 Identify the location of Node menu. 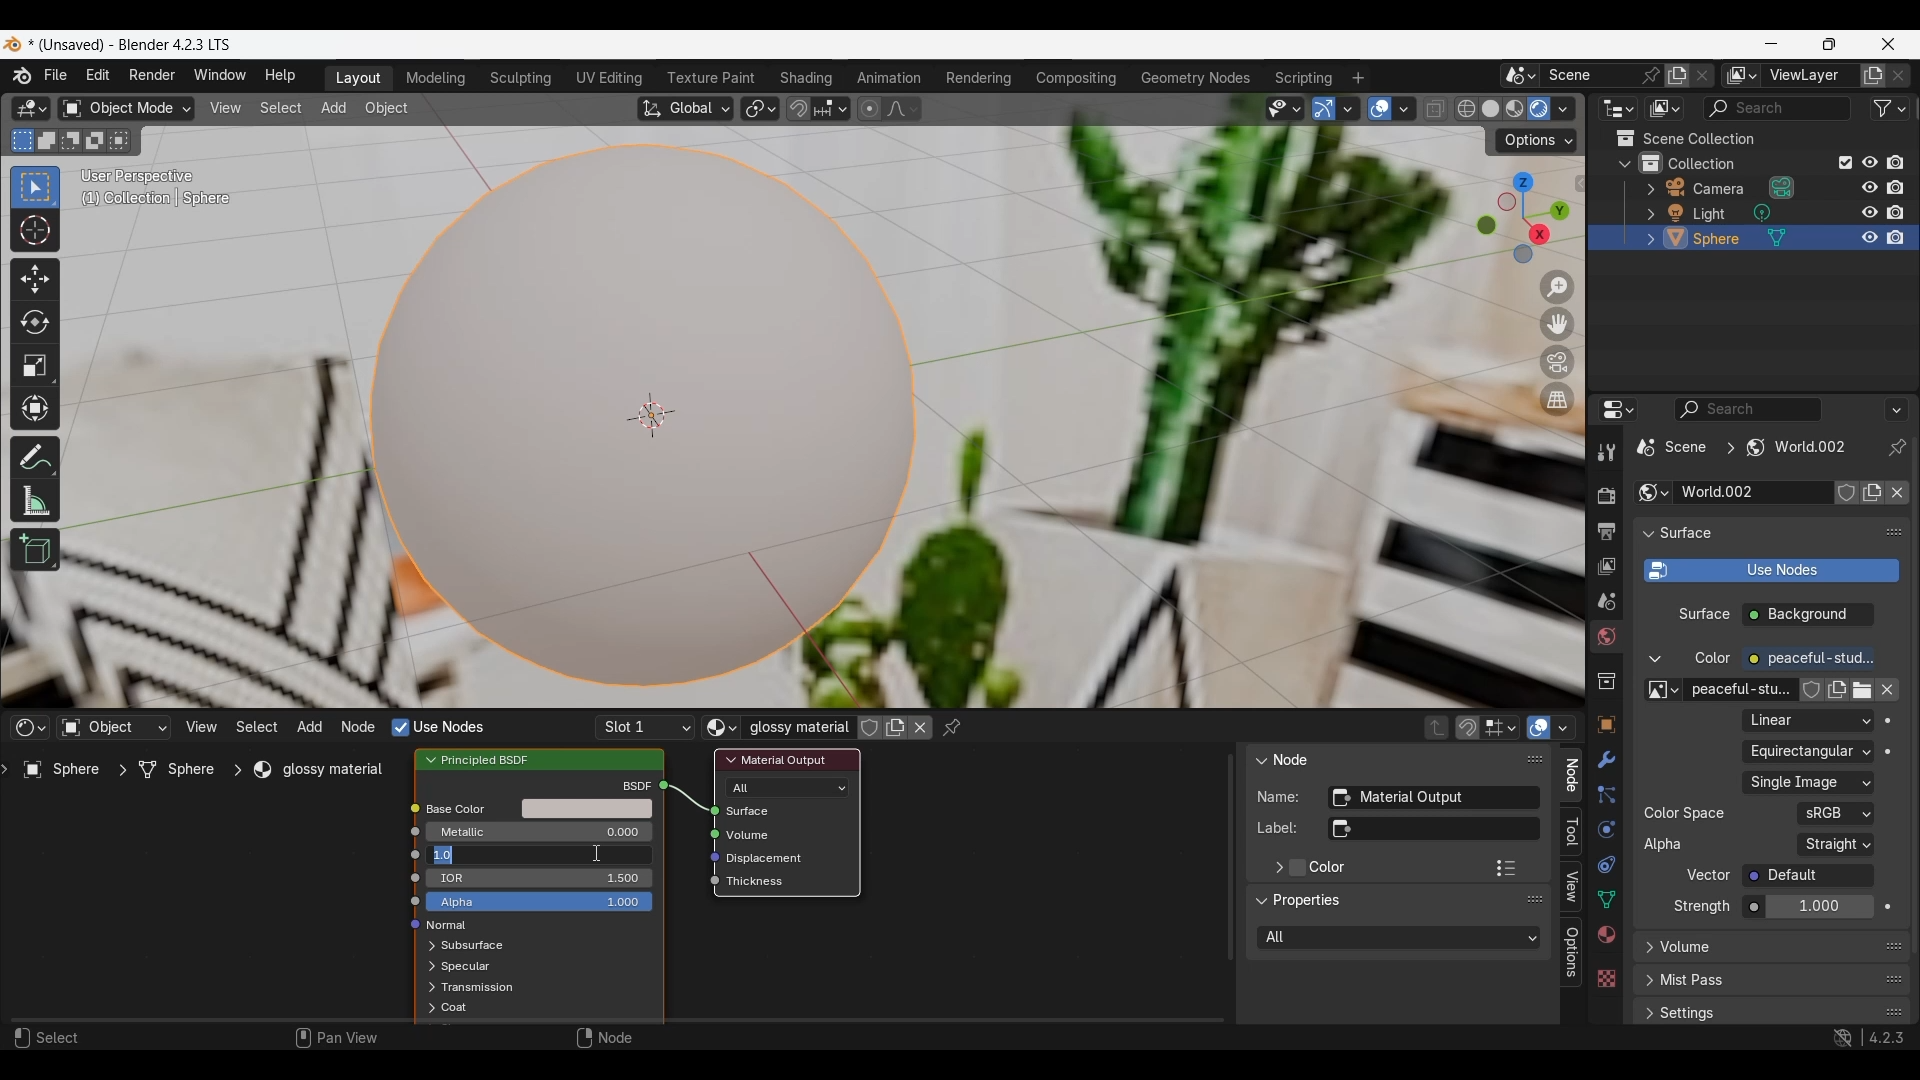
(359, 727).